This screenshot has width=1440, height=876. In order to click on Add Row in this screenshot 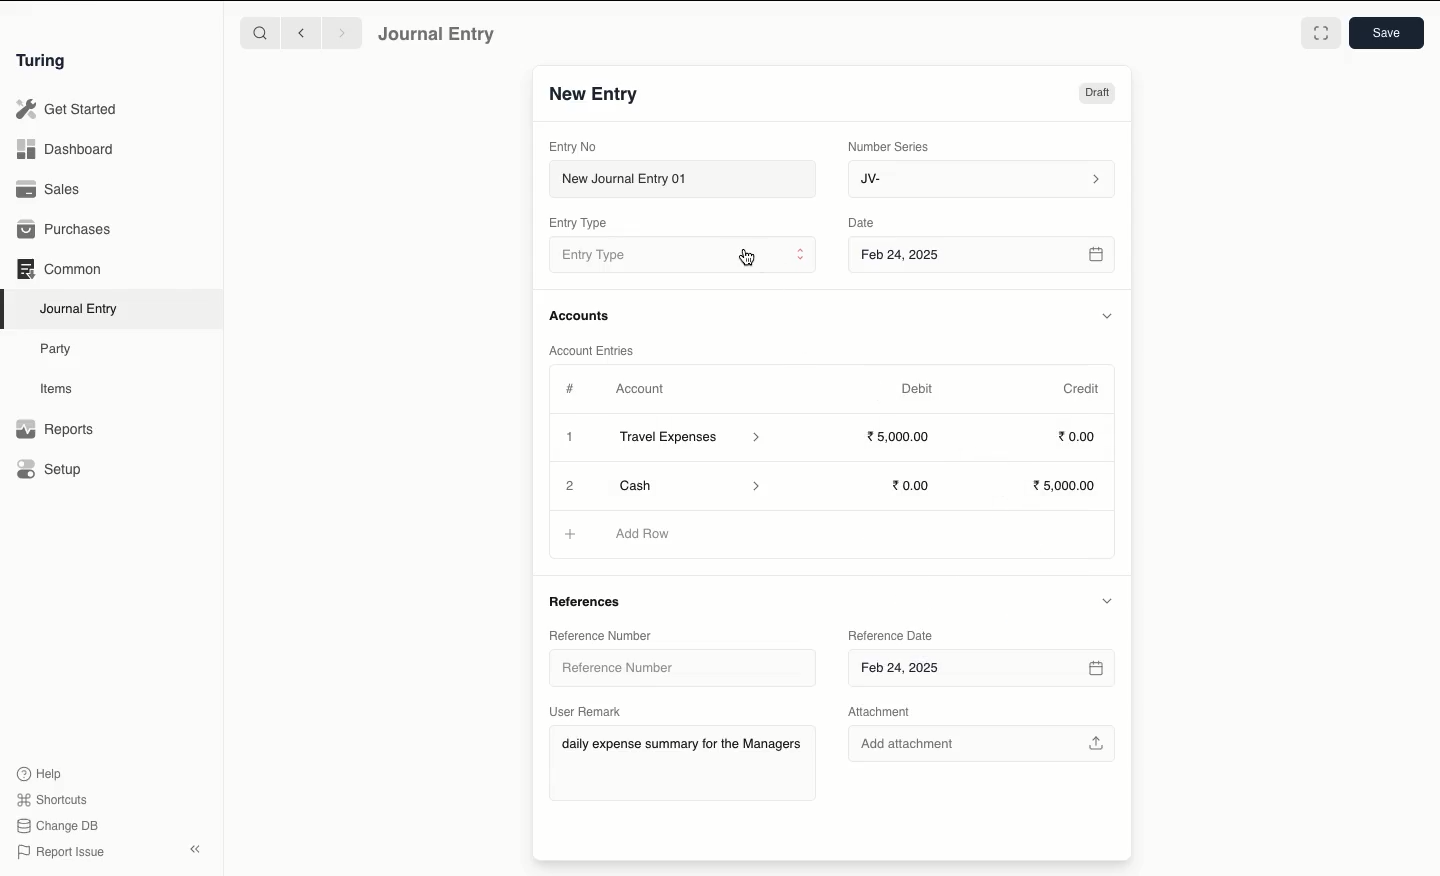, I will do `click(644, 533)`.